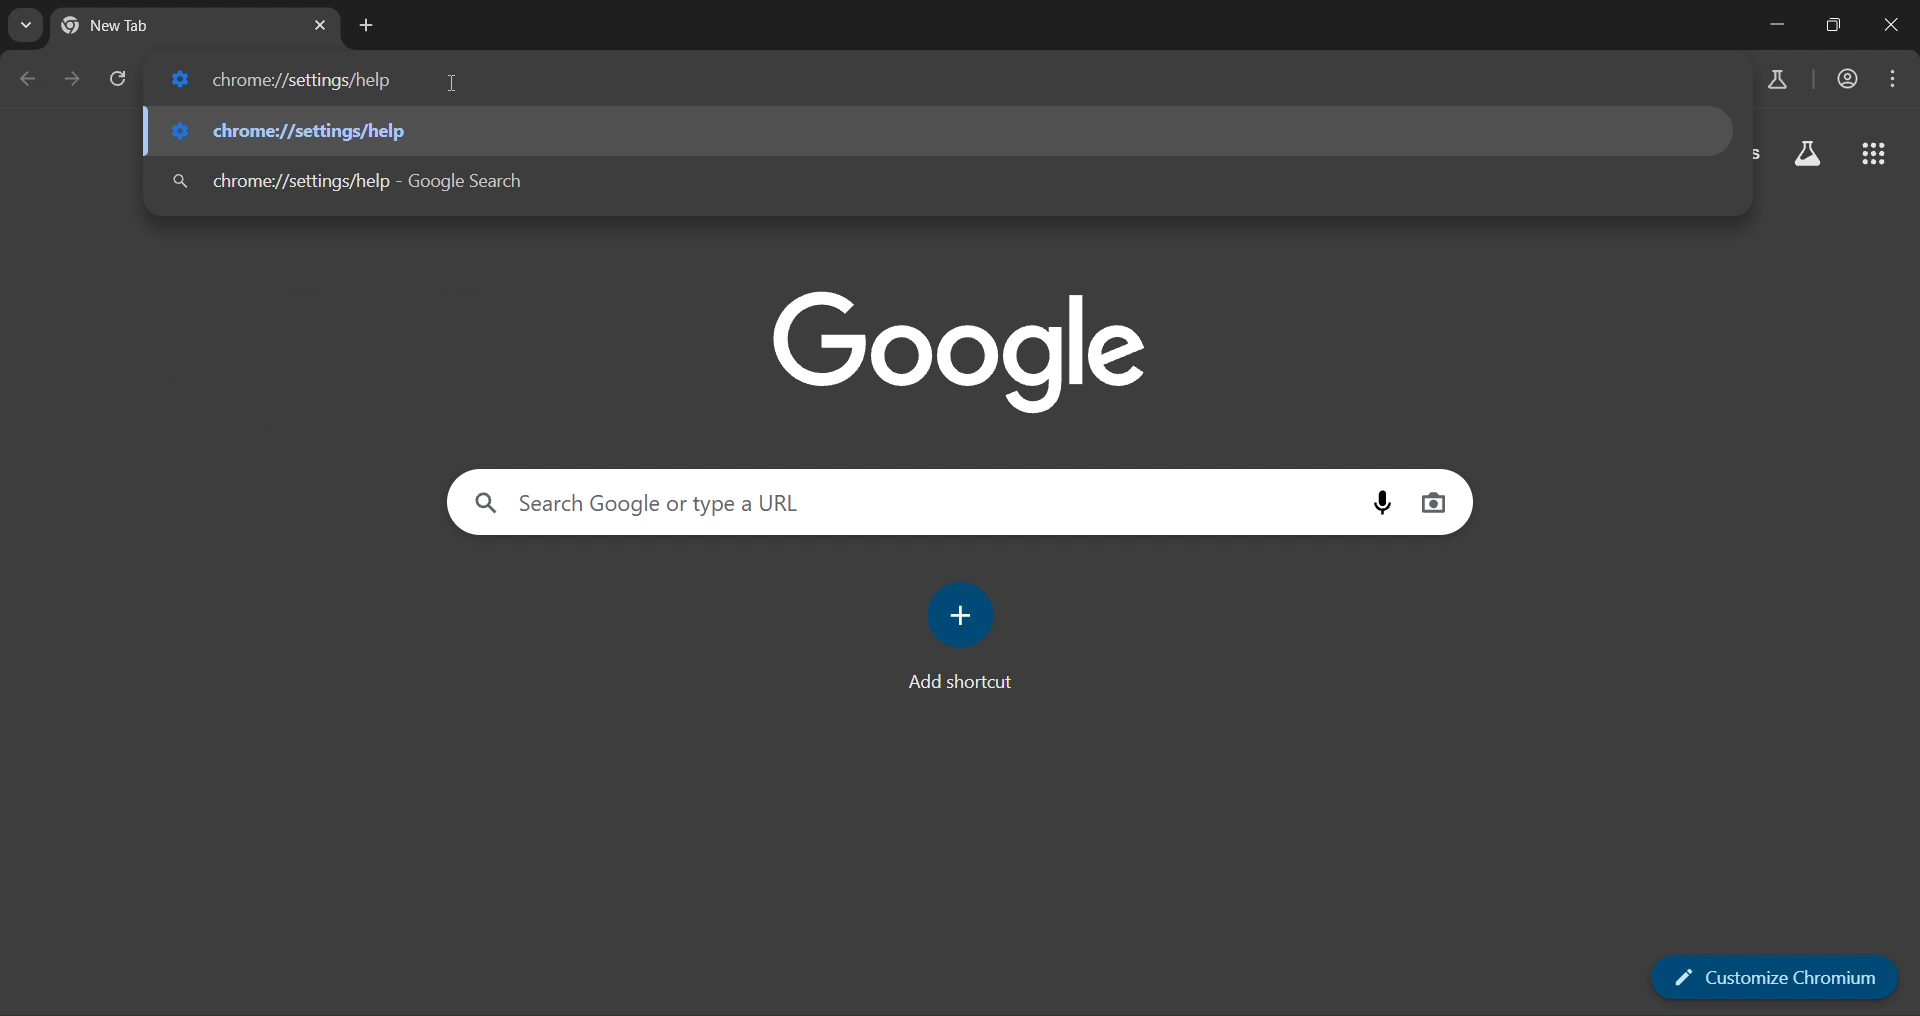  I want to click on reload page, so click(121, 79).